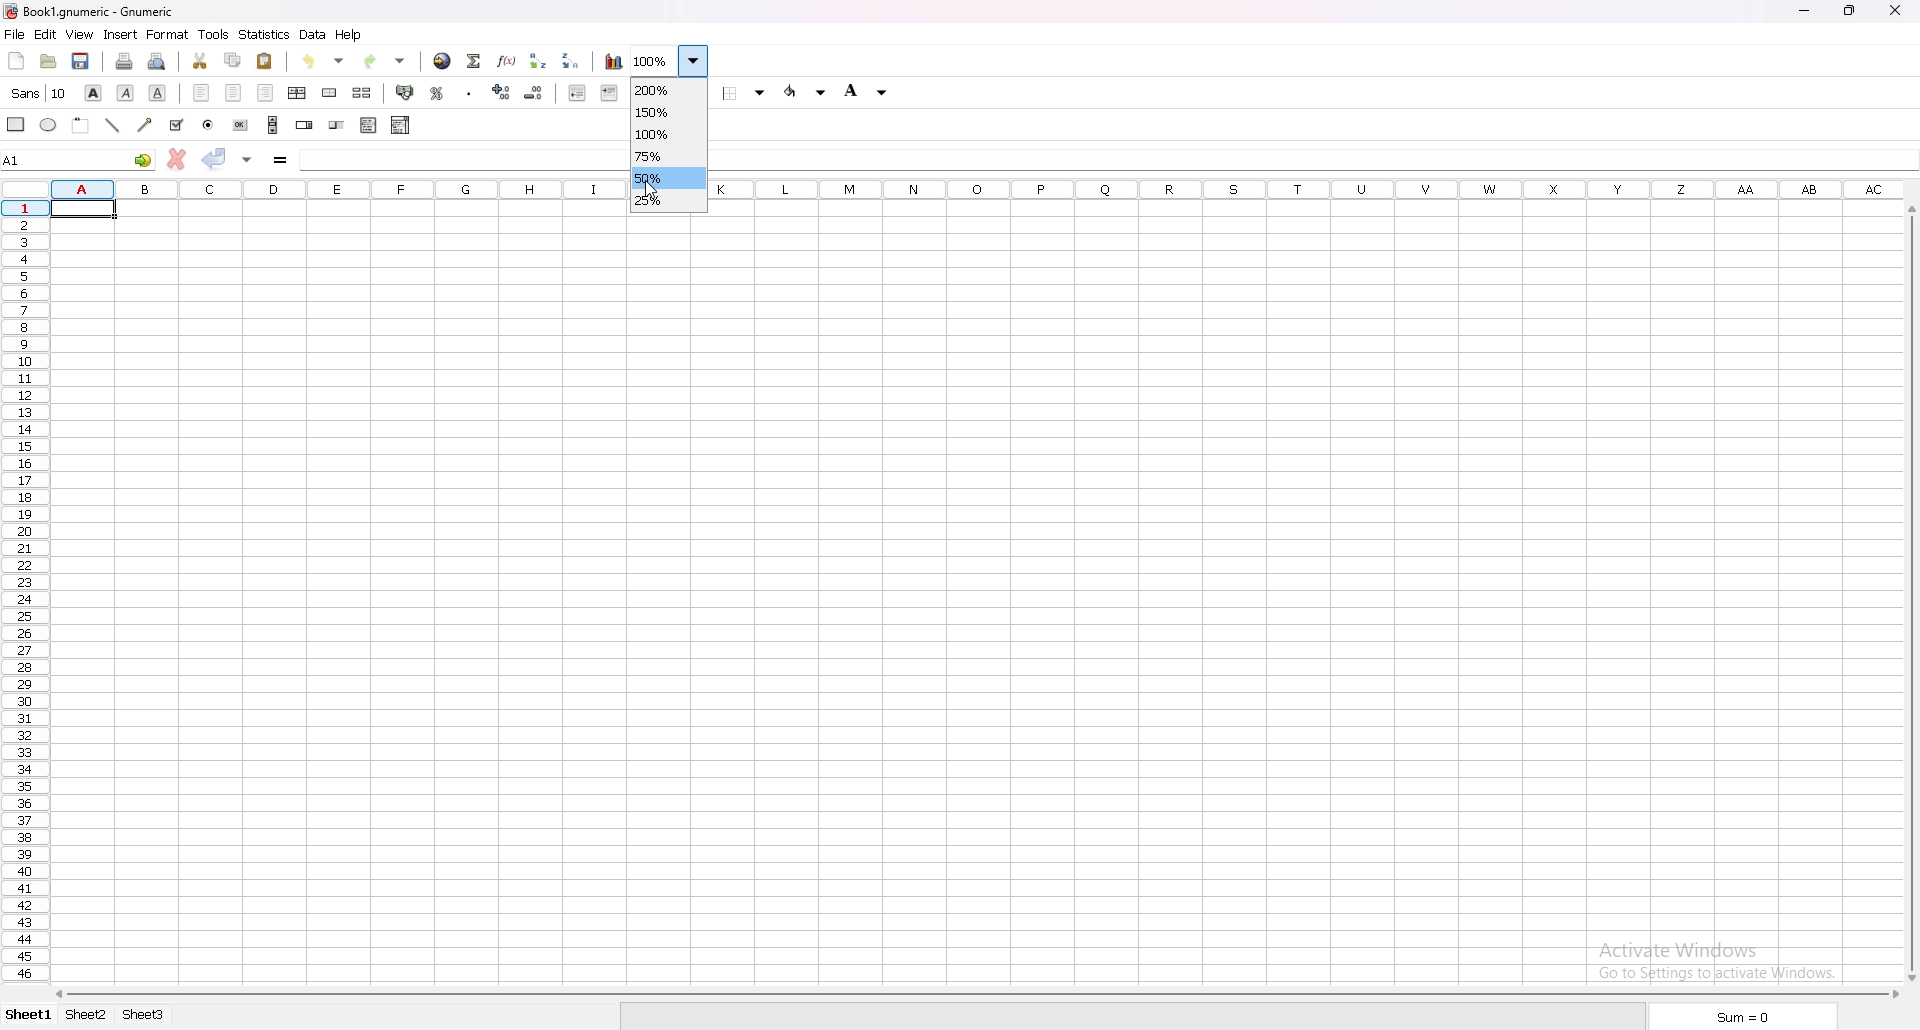  Describe the element at coordinates (159, 60) in the screenshot. I see `print preview` at that location.